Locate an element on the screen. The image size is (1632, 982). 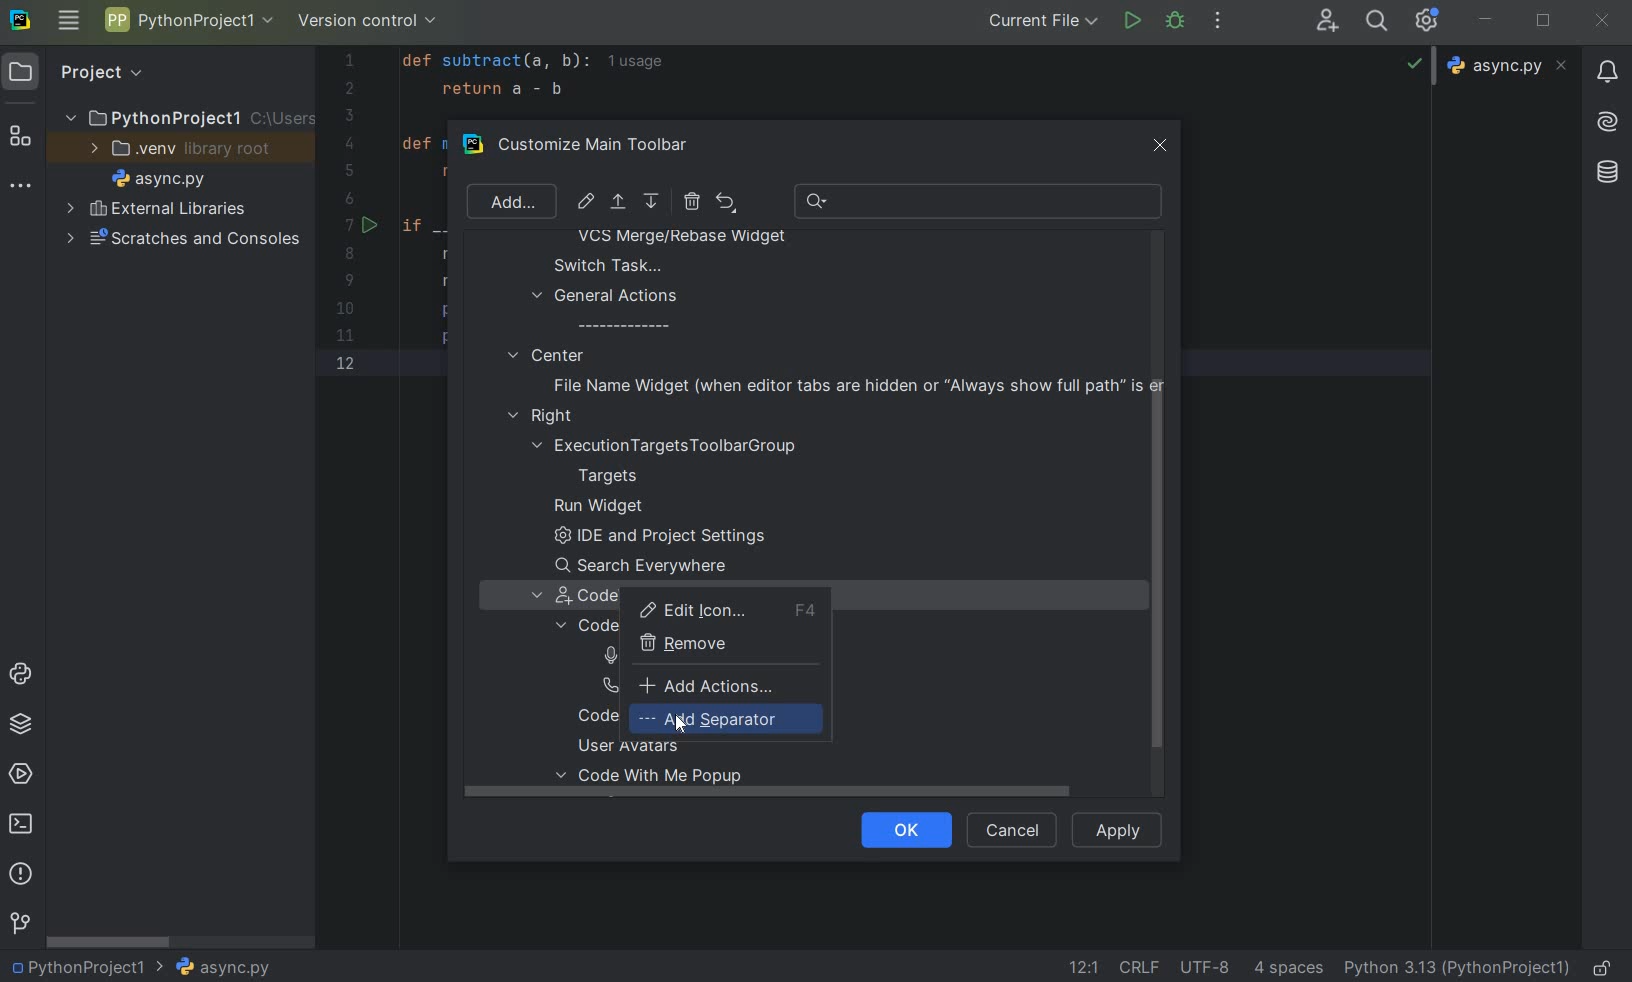
switch task is located at coordinates (598, 265).